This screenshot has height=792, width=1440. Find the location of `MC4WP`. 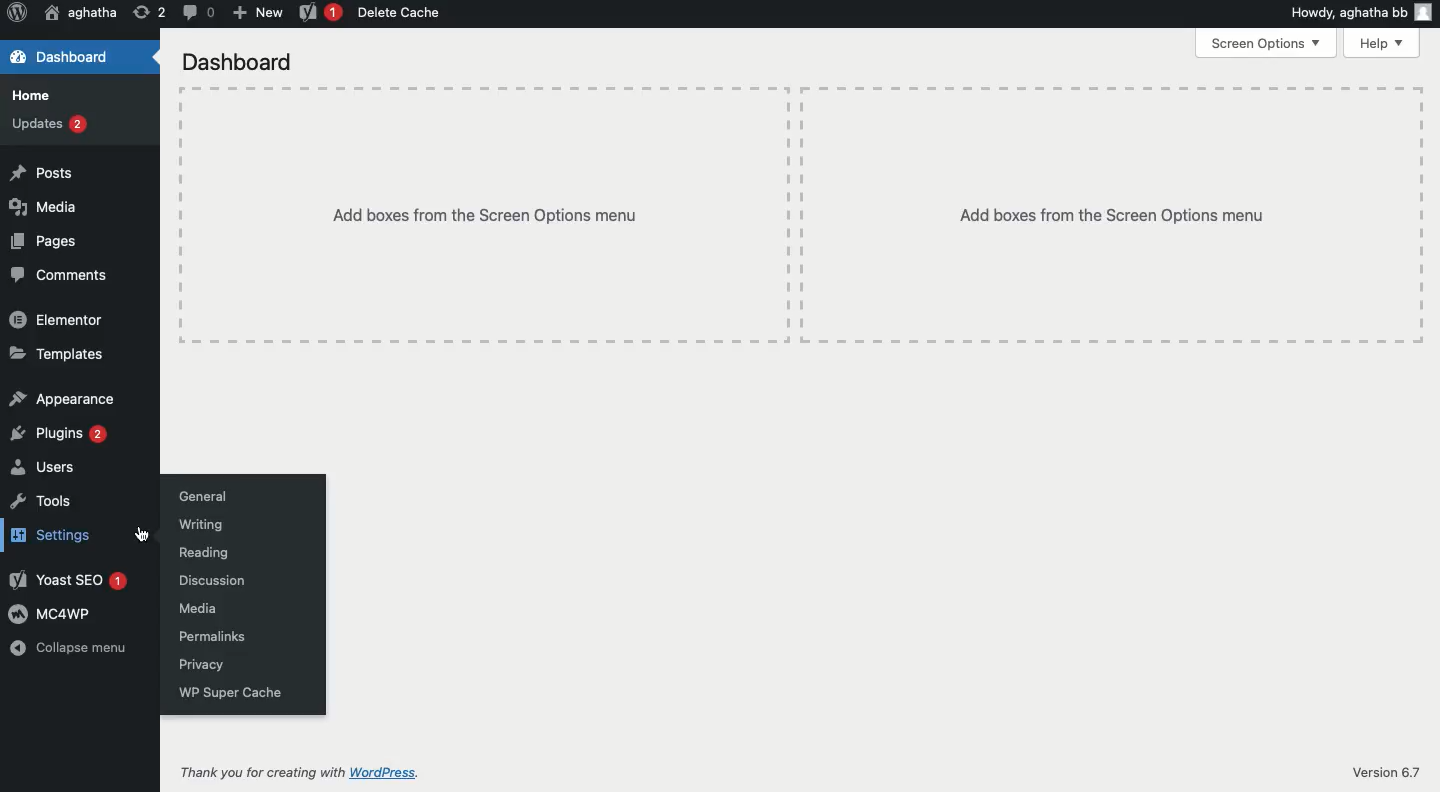

MC4WP is located at coordinates (51, 614).